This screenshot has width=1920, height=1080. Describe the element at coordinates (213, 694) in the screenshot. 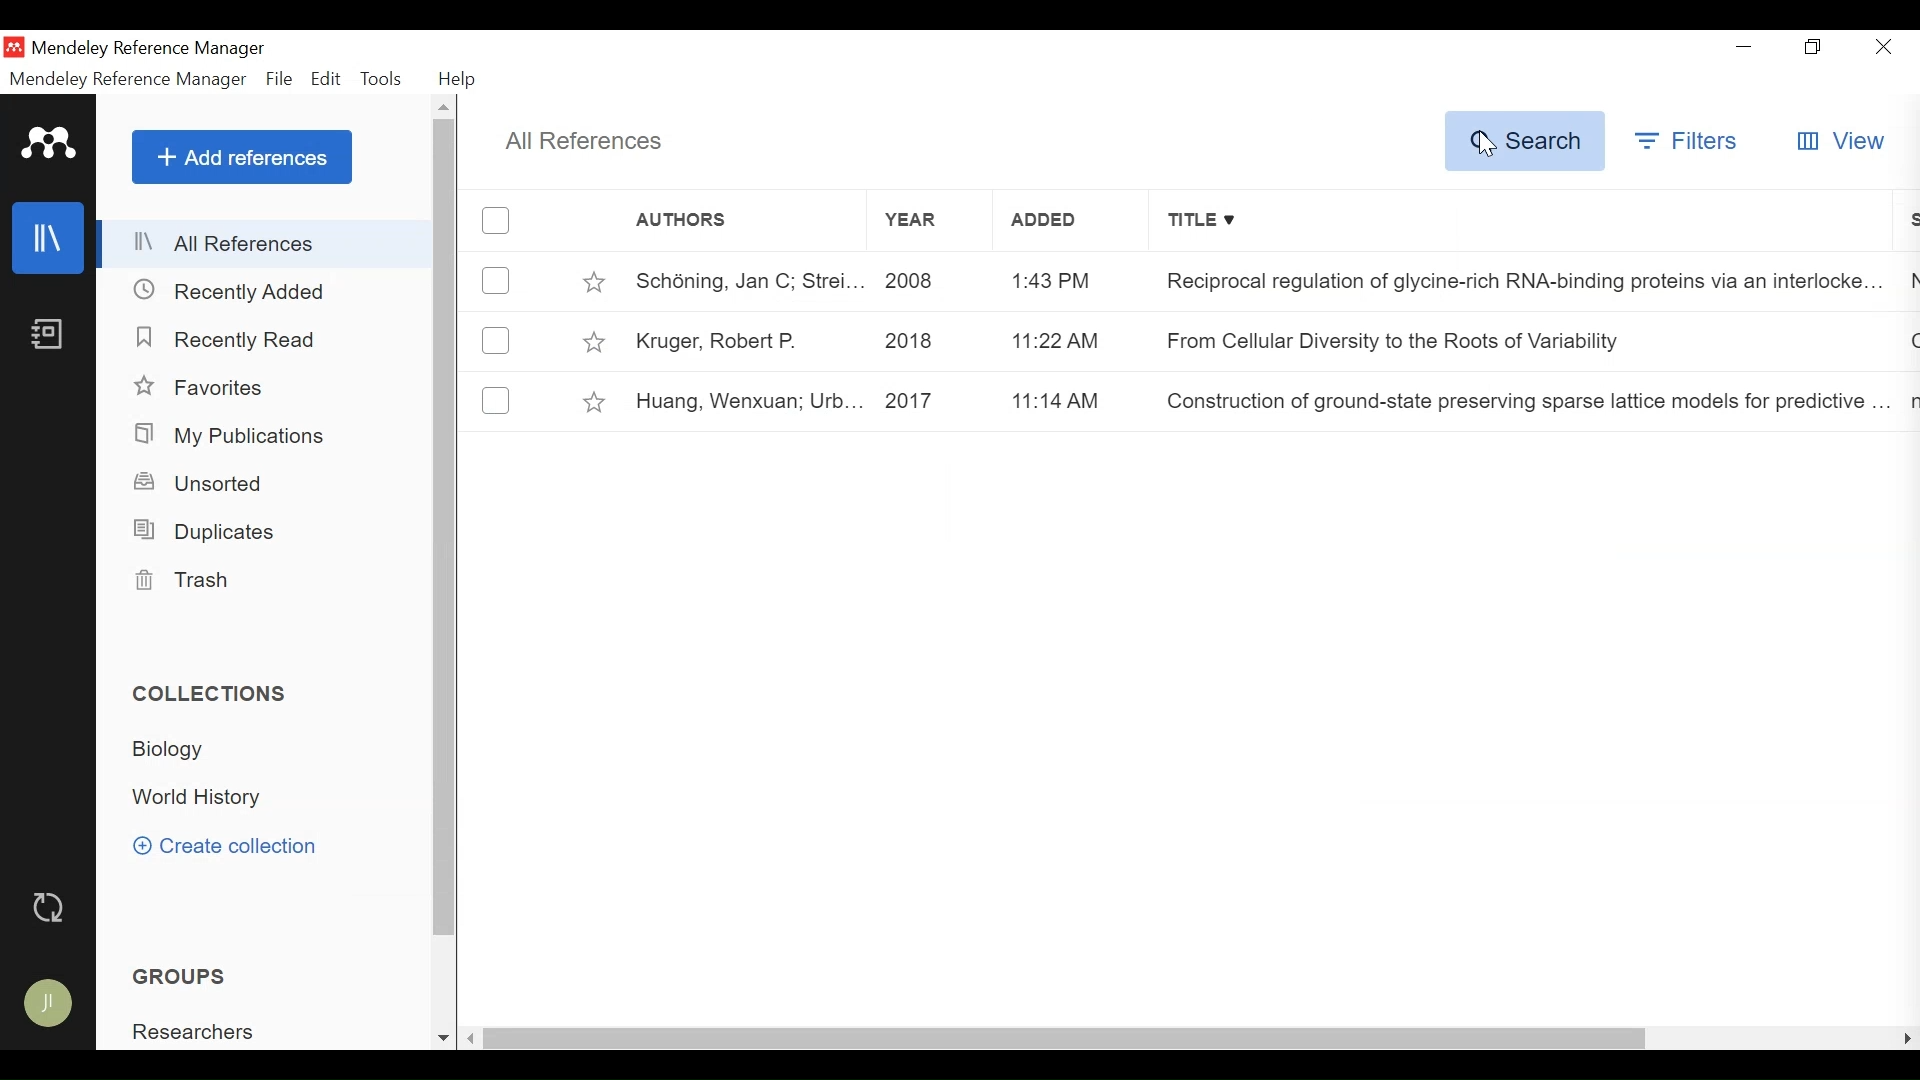

I see `Collection` at that location.